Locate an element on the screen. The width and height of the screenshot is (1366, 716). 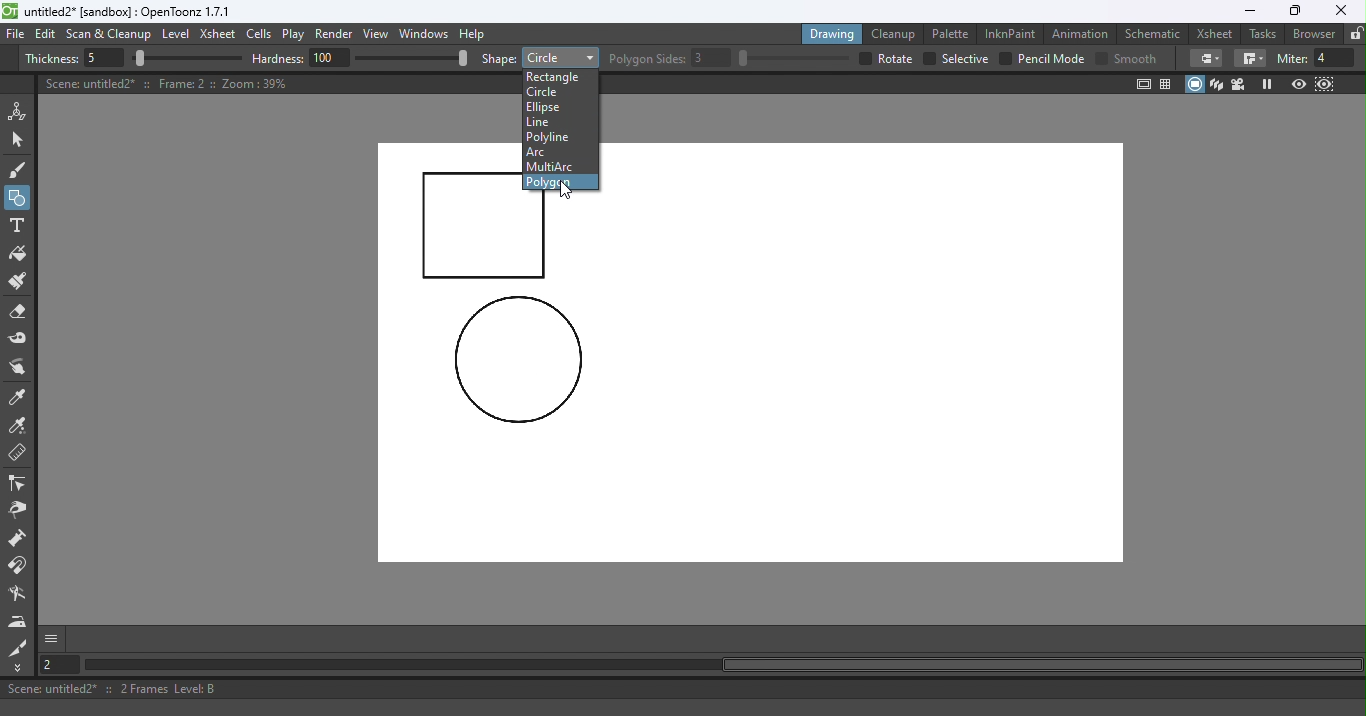
Lock rooms tab is located at coordinates (1356, 35).